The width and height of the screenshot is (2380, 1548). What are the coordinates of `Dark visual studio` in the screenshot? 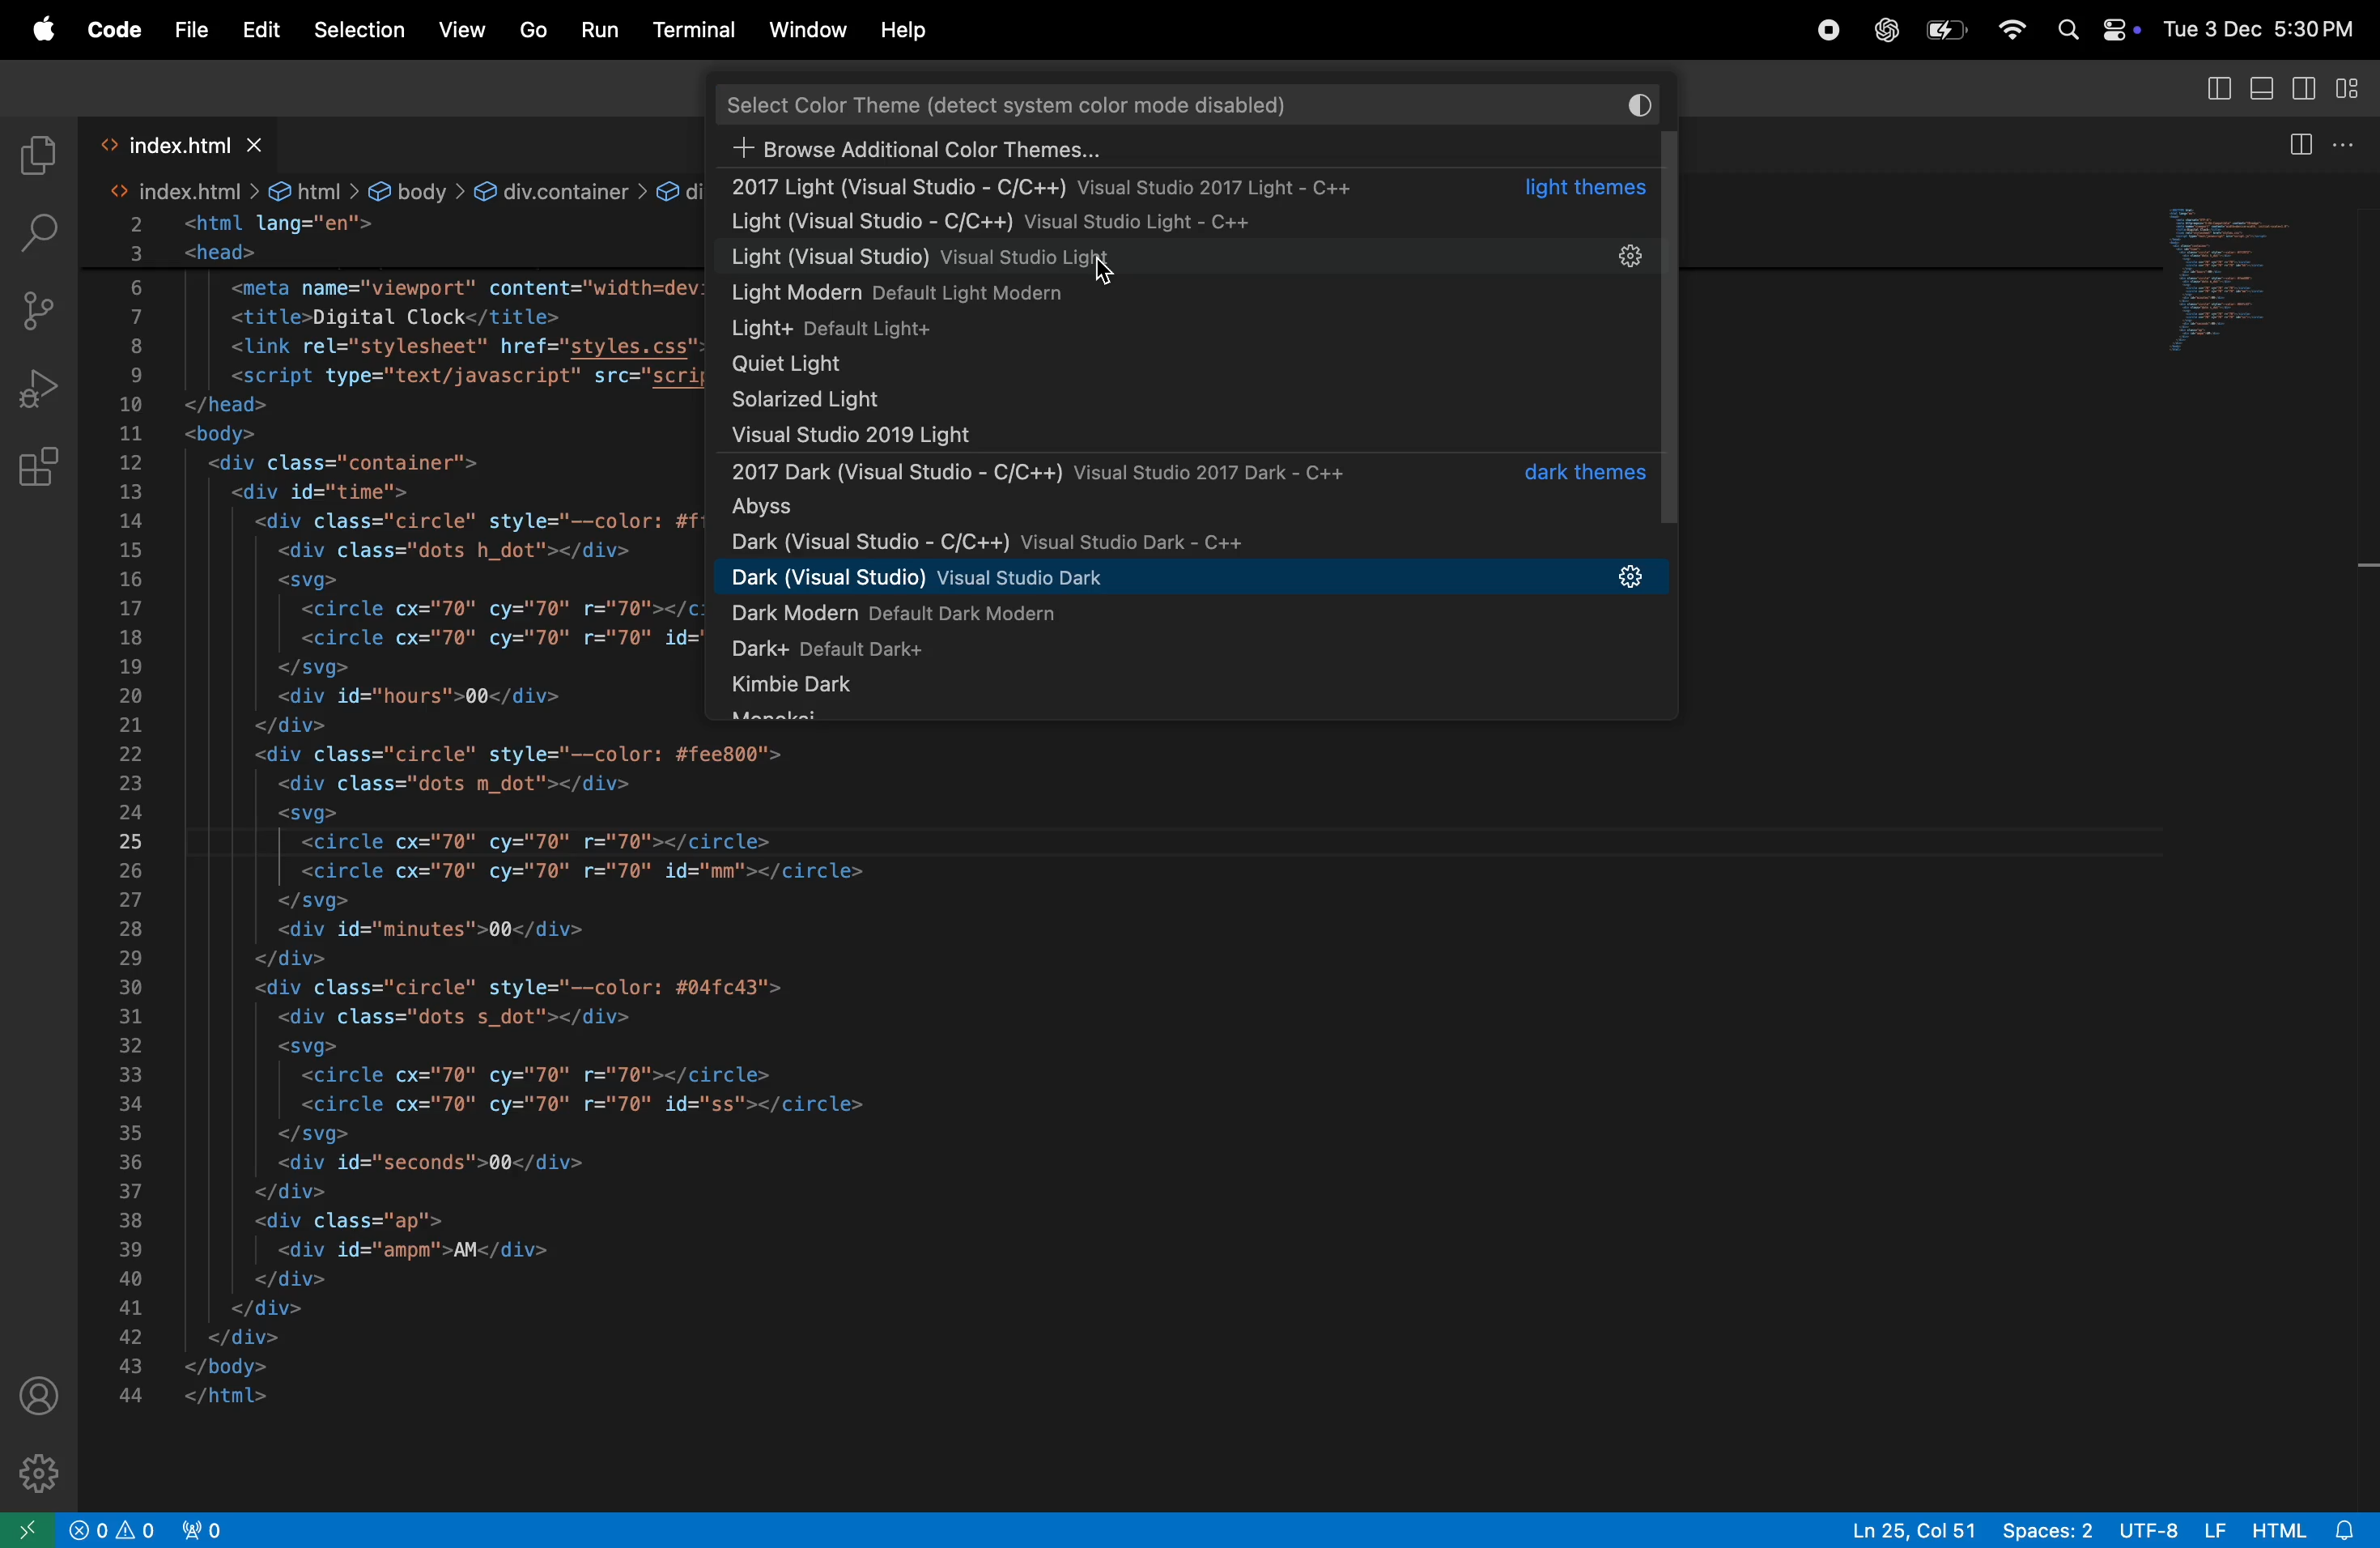 It's located at (1135, 574).